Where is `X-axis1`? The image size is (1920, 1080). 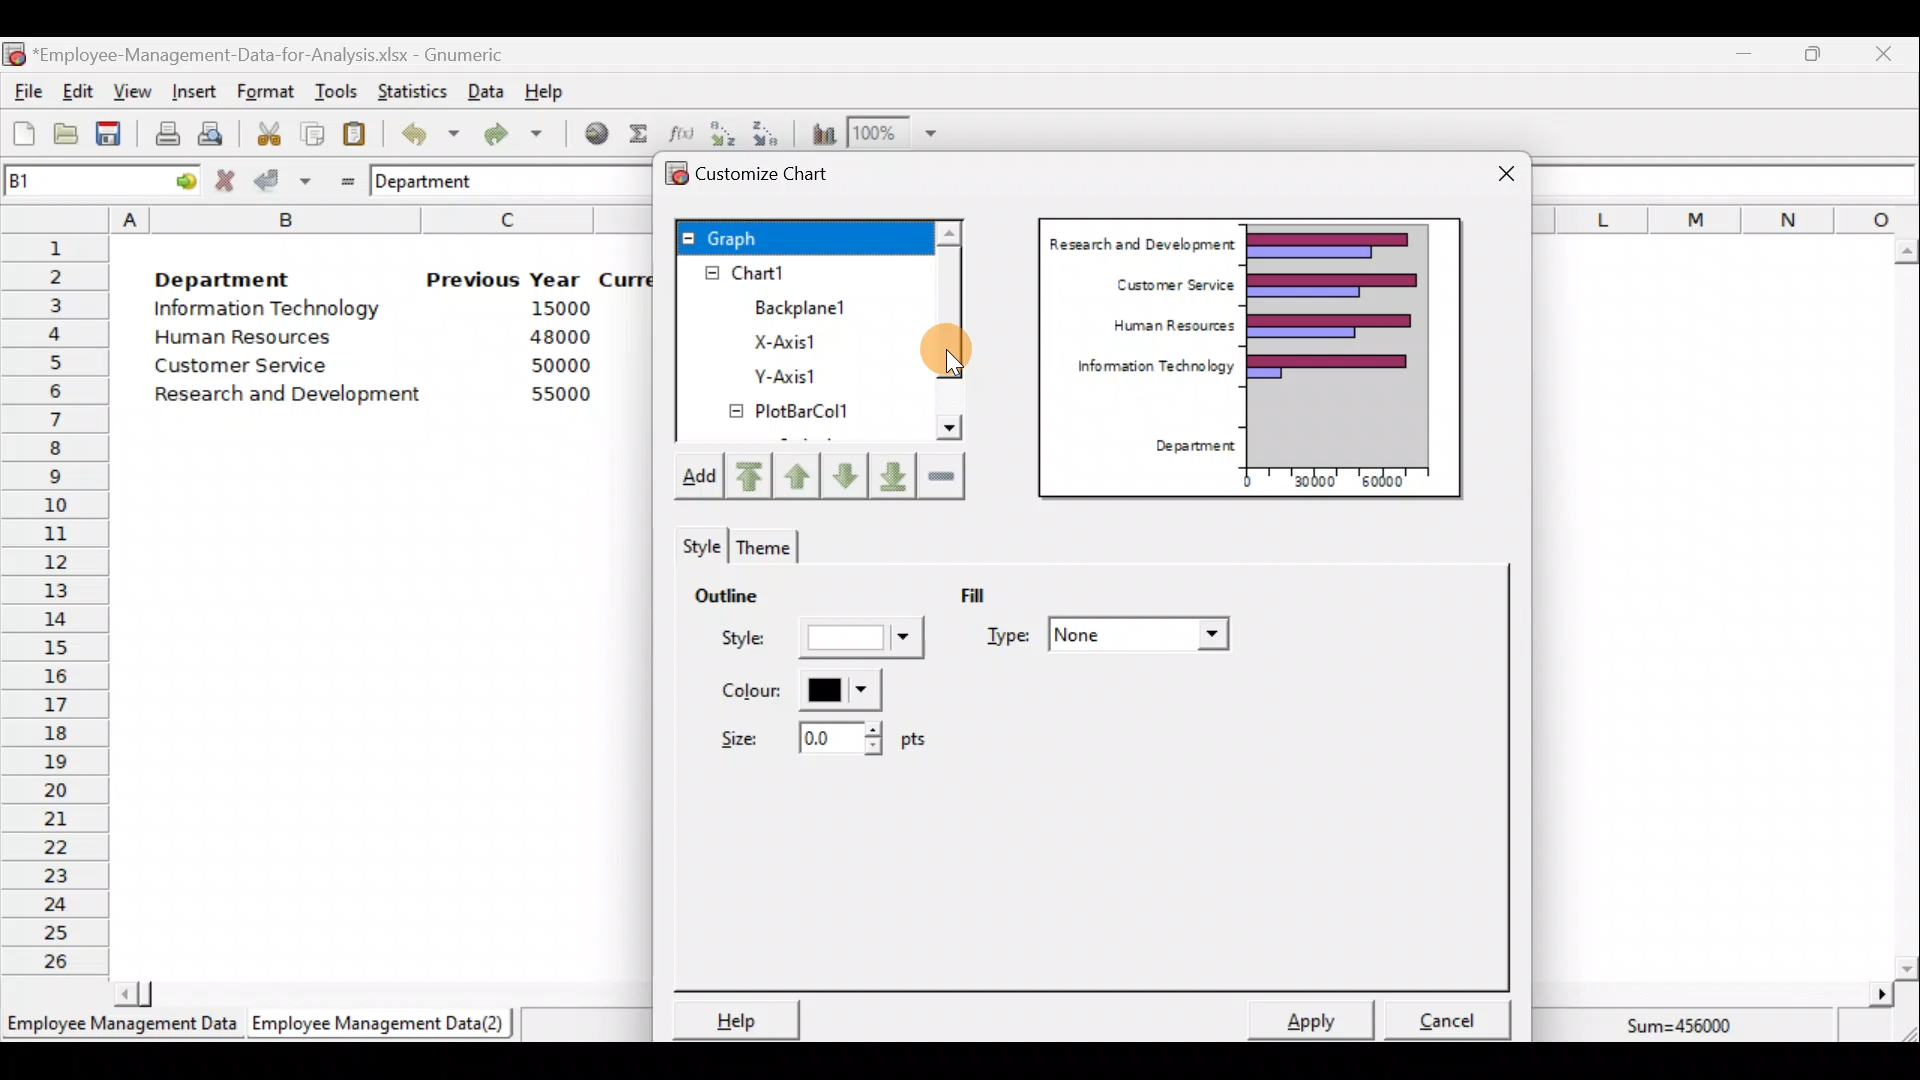 X-axis1 is located at coordinates (794, 342).